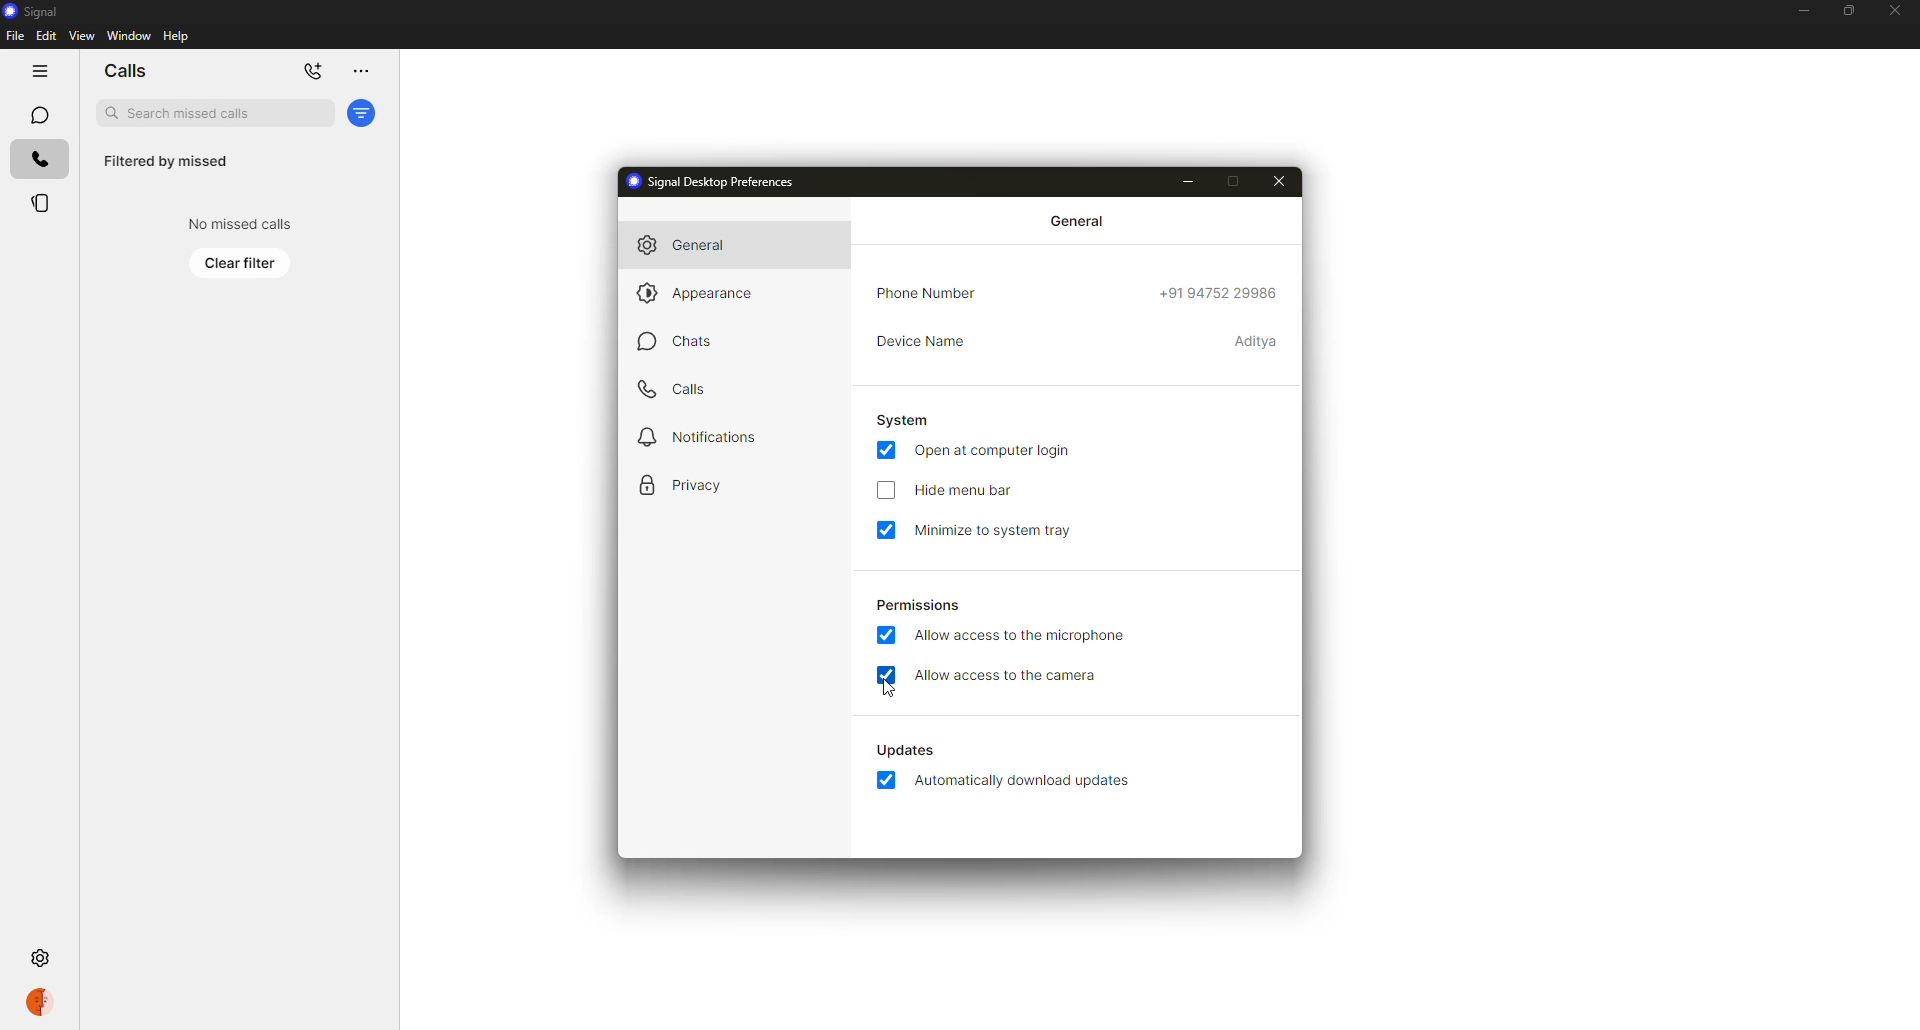 Image resolution: width=1920 pixels, height=1030 pixels. I want to click on file, so click(14, 36).